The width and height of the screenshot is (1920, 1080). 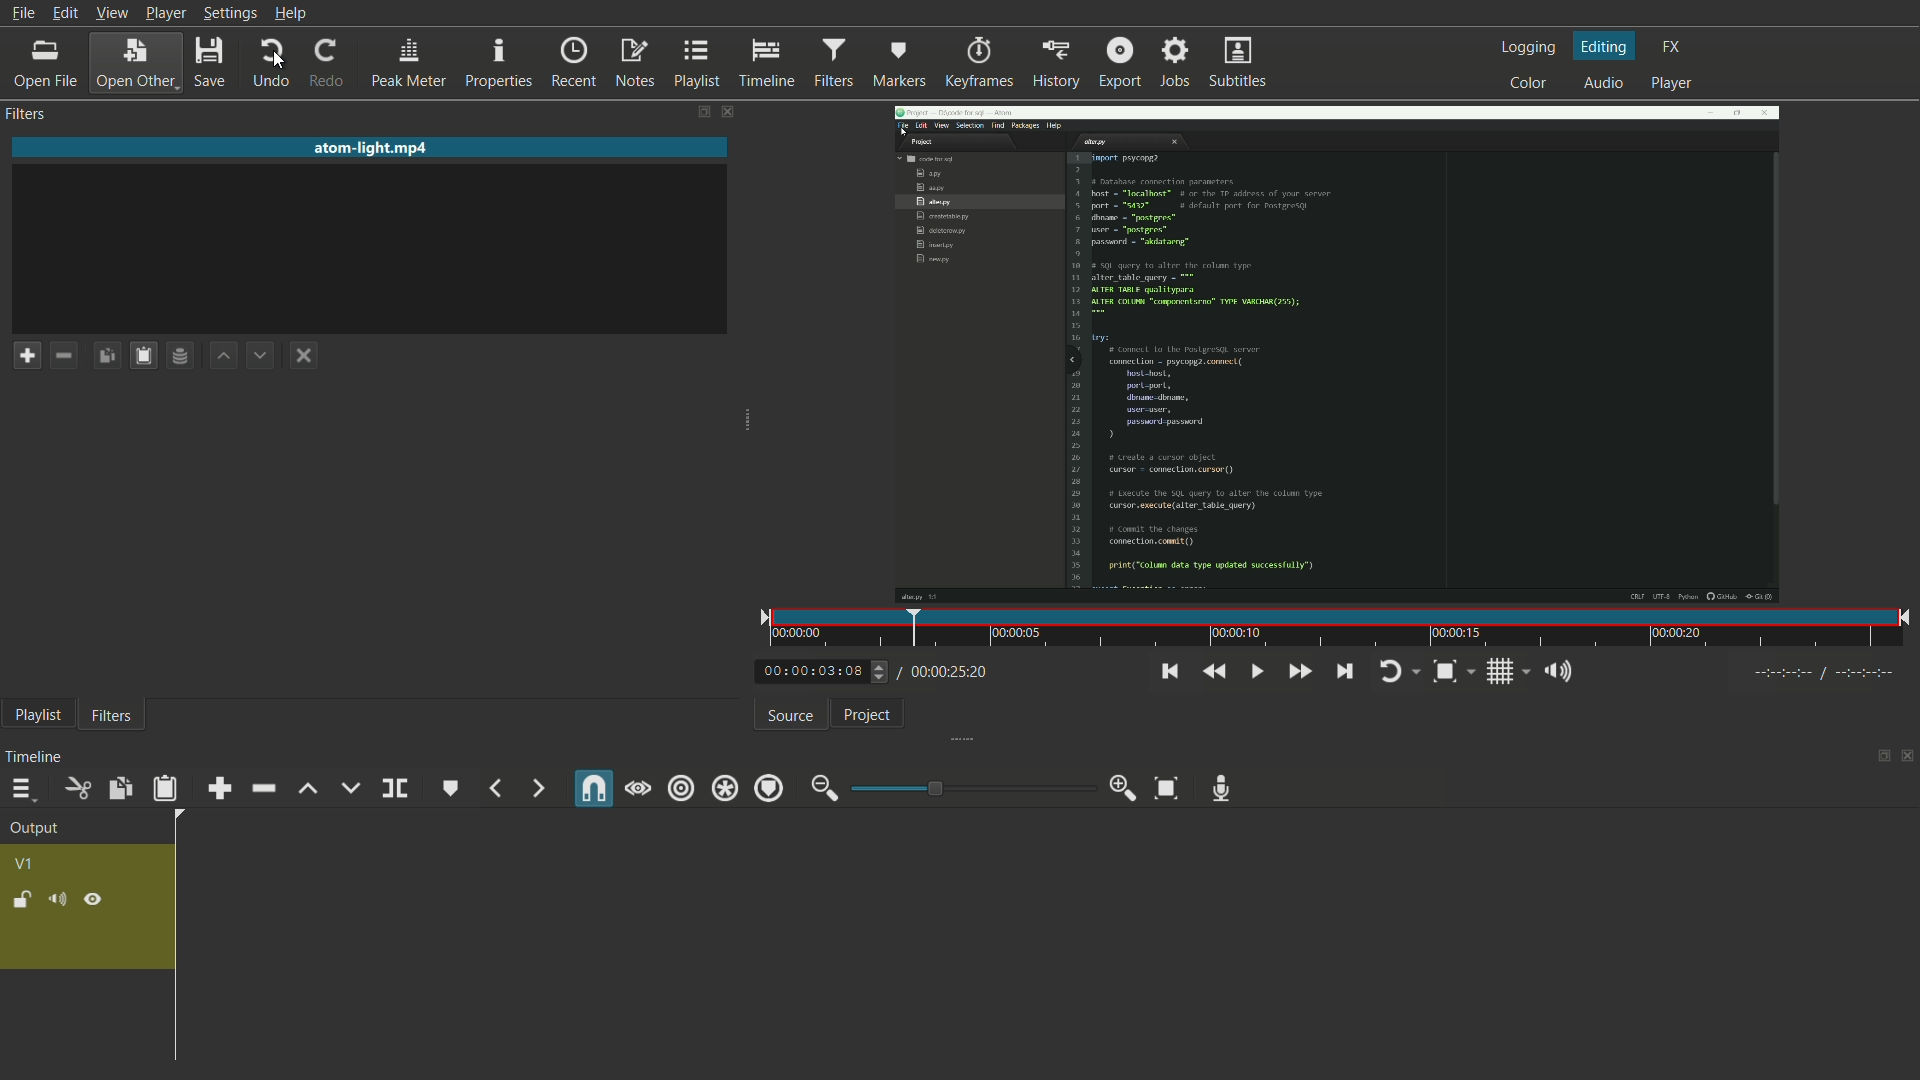 I want to click on peak meter, so click(x=409, y=62).